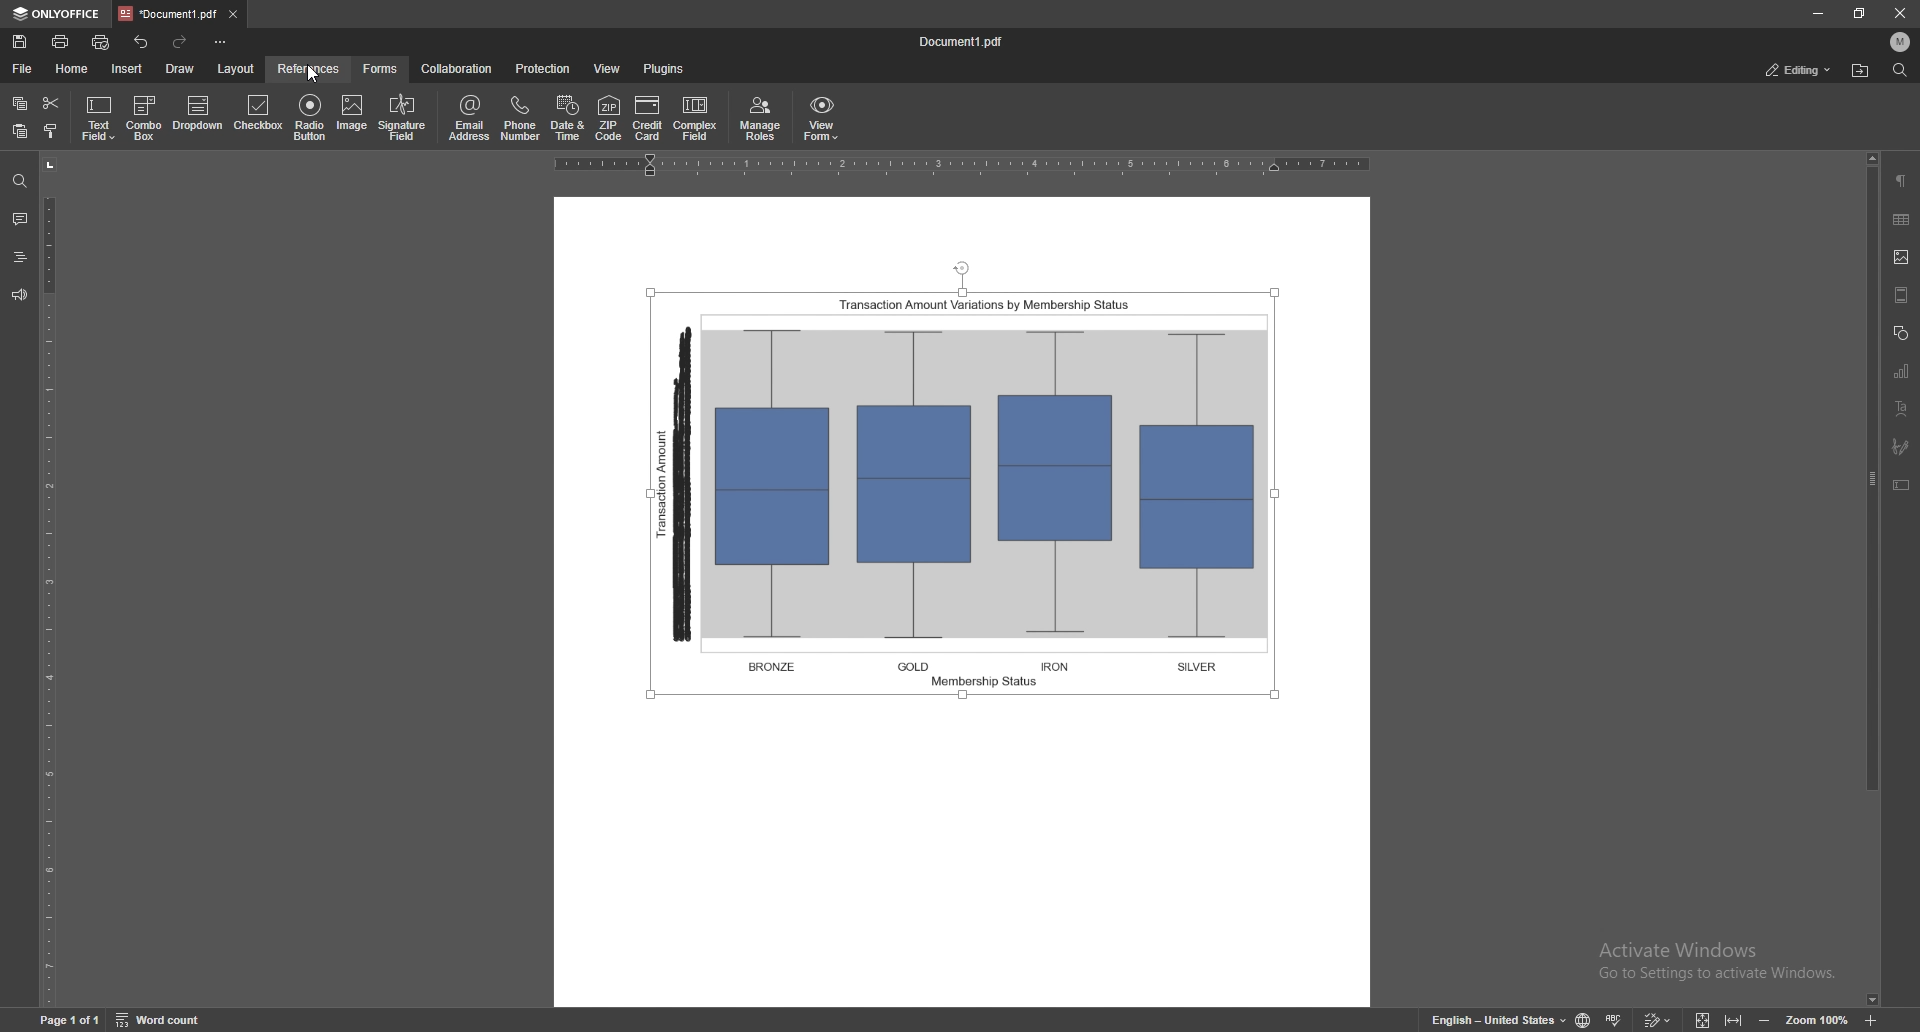 The image size is (1920, 1032). I want to click on paste, so click(20, 132).